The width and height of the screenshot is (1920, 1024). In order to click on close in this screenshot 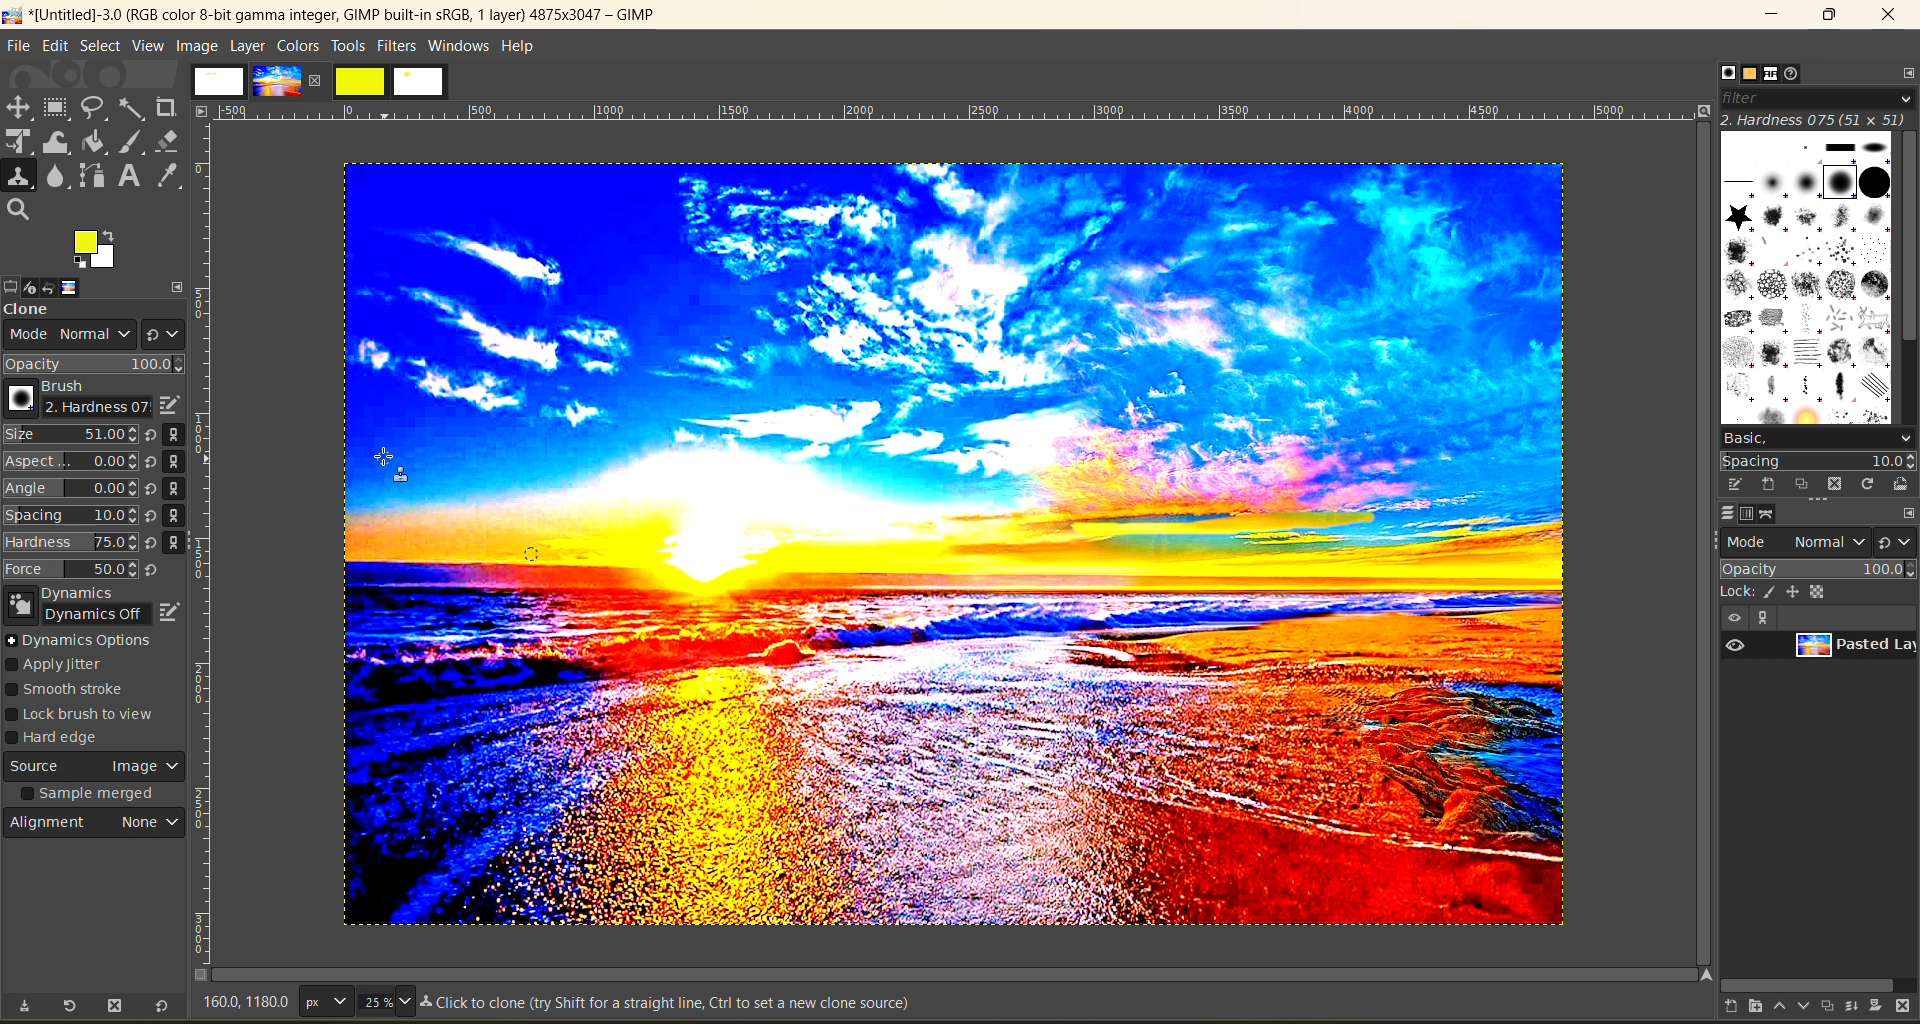, I will do `click(1888, 18)`.